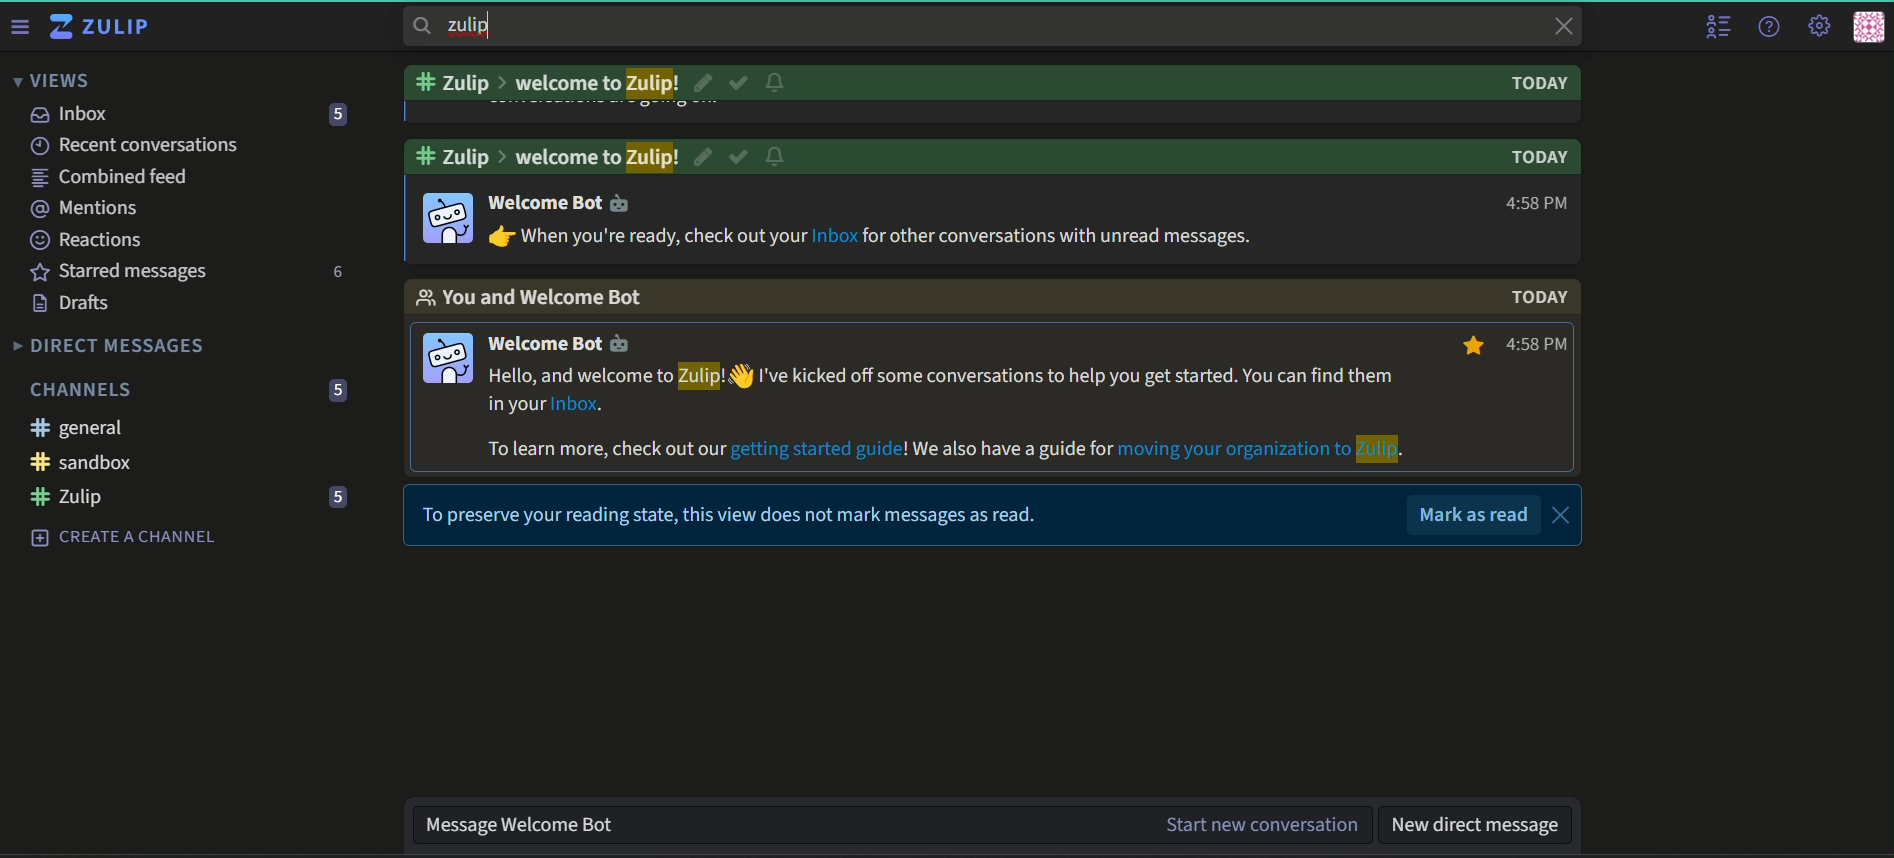  I want to click on edit, so click(703, 82).